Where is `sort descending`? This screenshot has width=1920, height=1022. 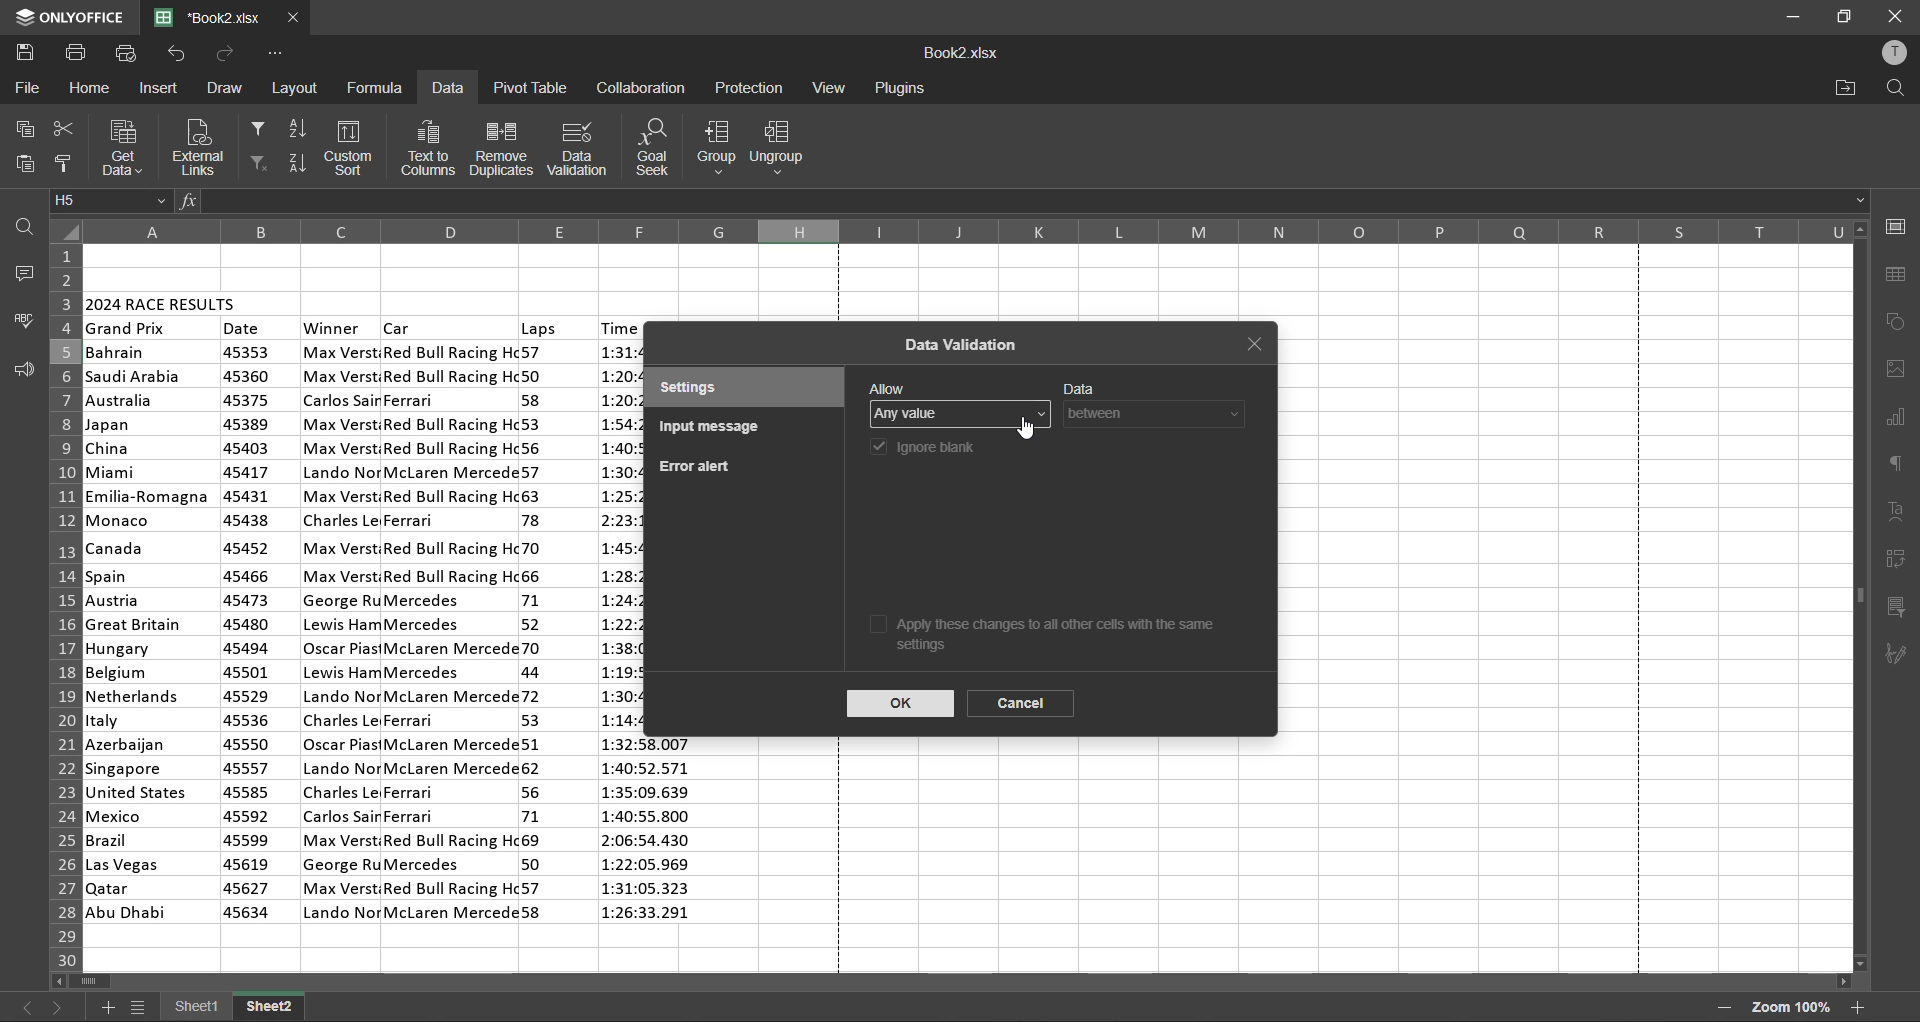 sort descending is located at coordinates (297, 160).